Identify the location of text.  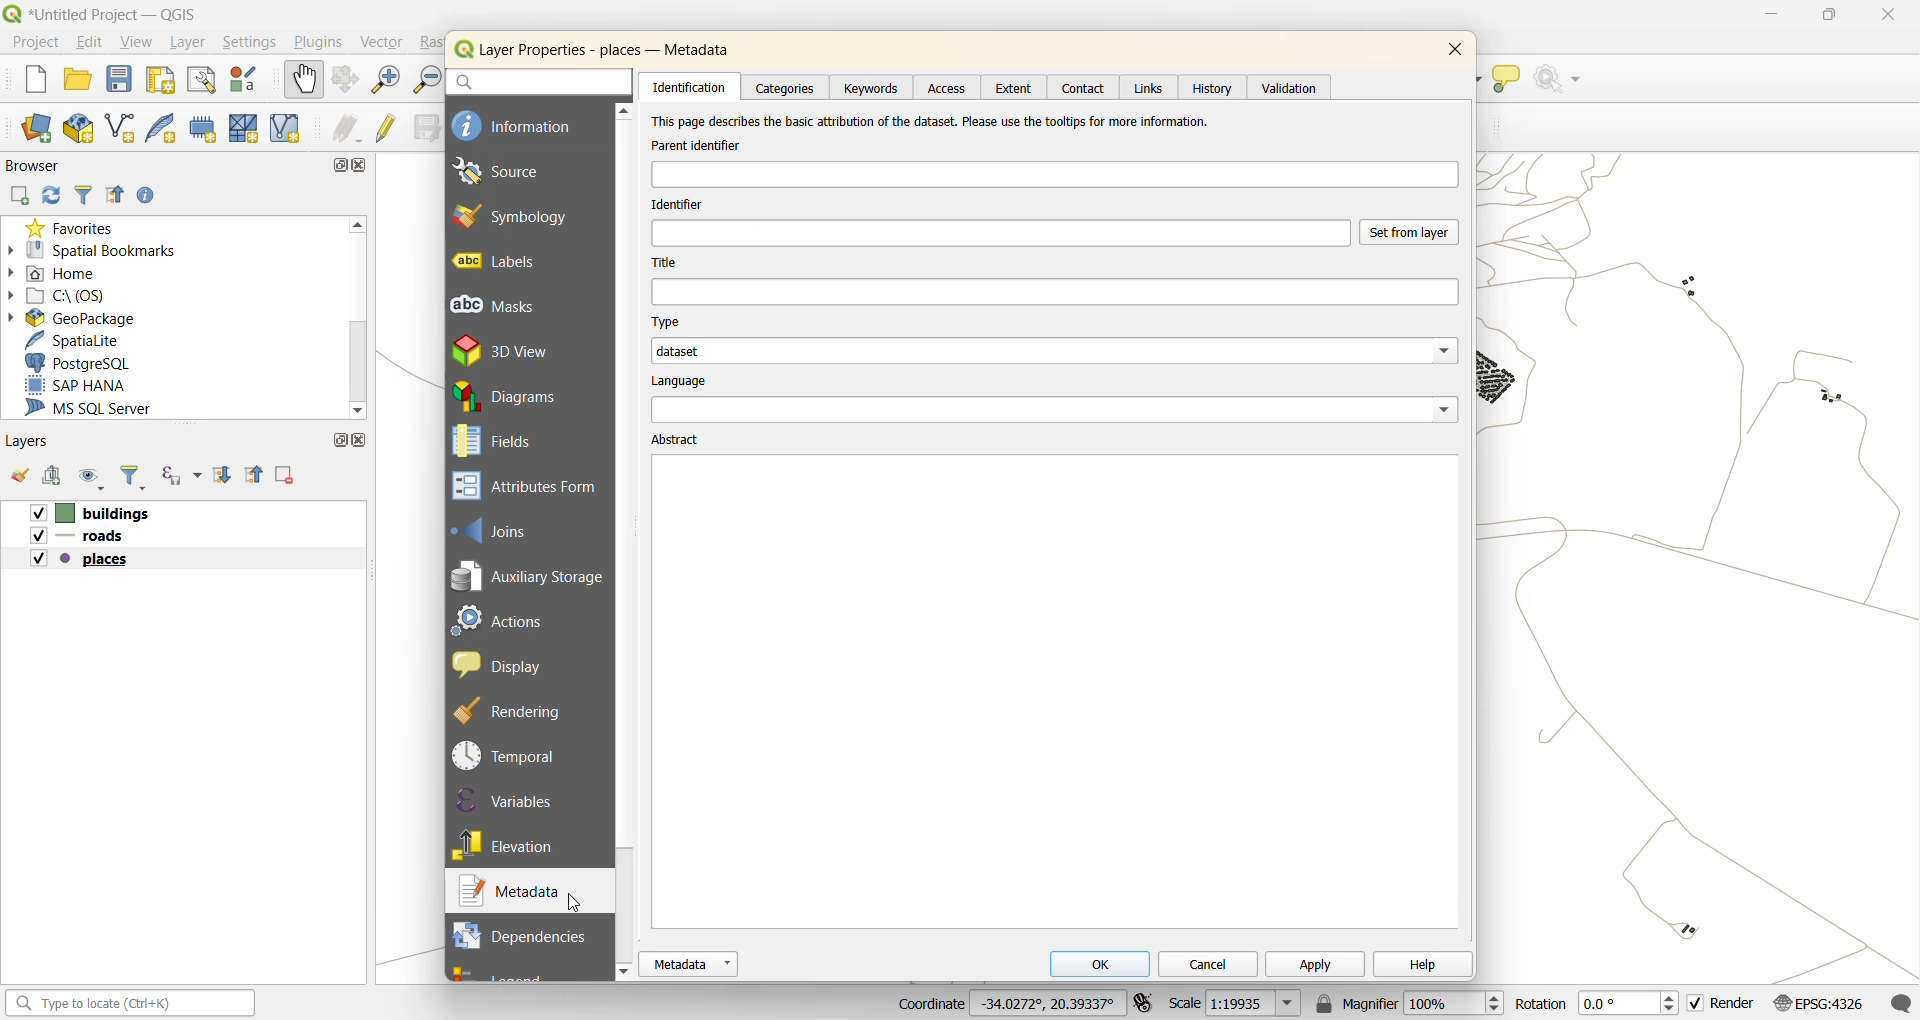
(929, 122).